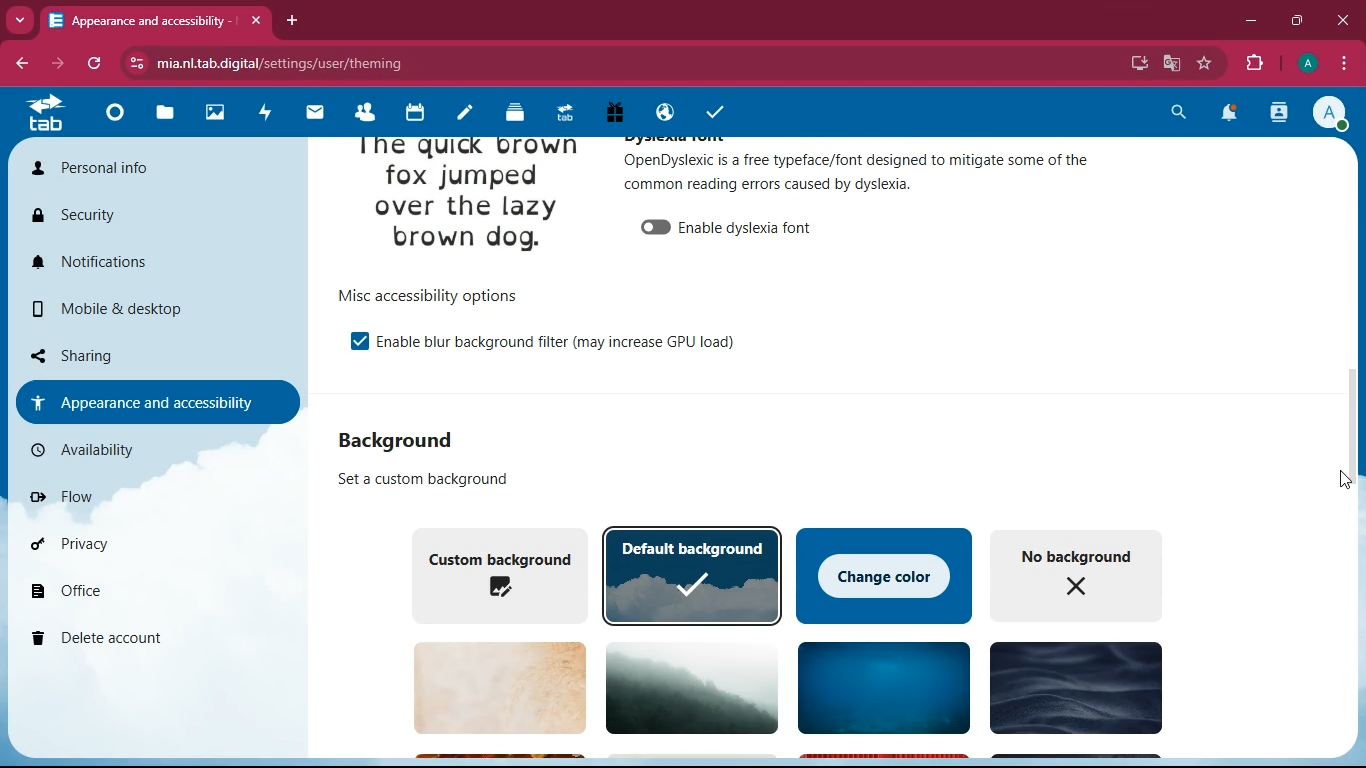 Image resolution: width=1366 pixels, height=768 pixels. What do you see at coordinates (100, 64) in the screenshot?
I see `refresh` at bounding box center [100, 64].